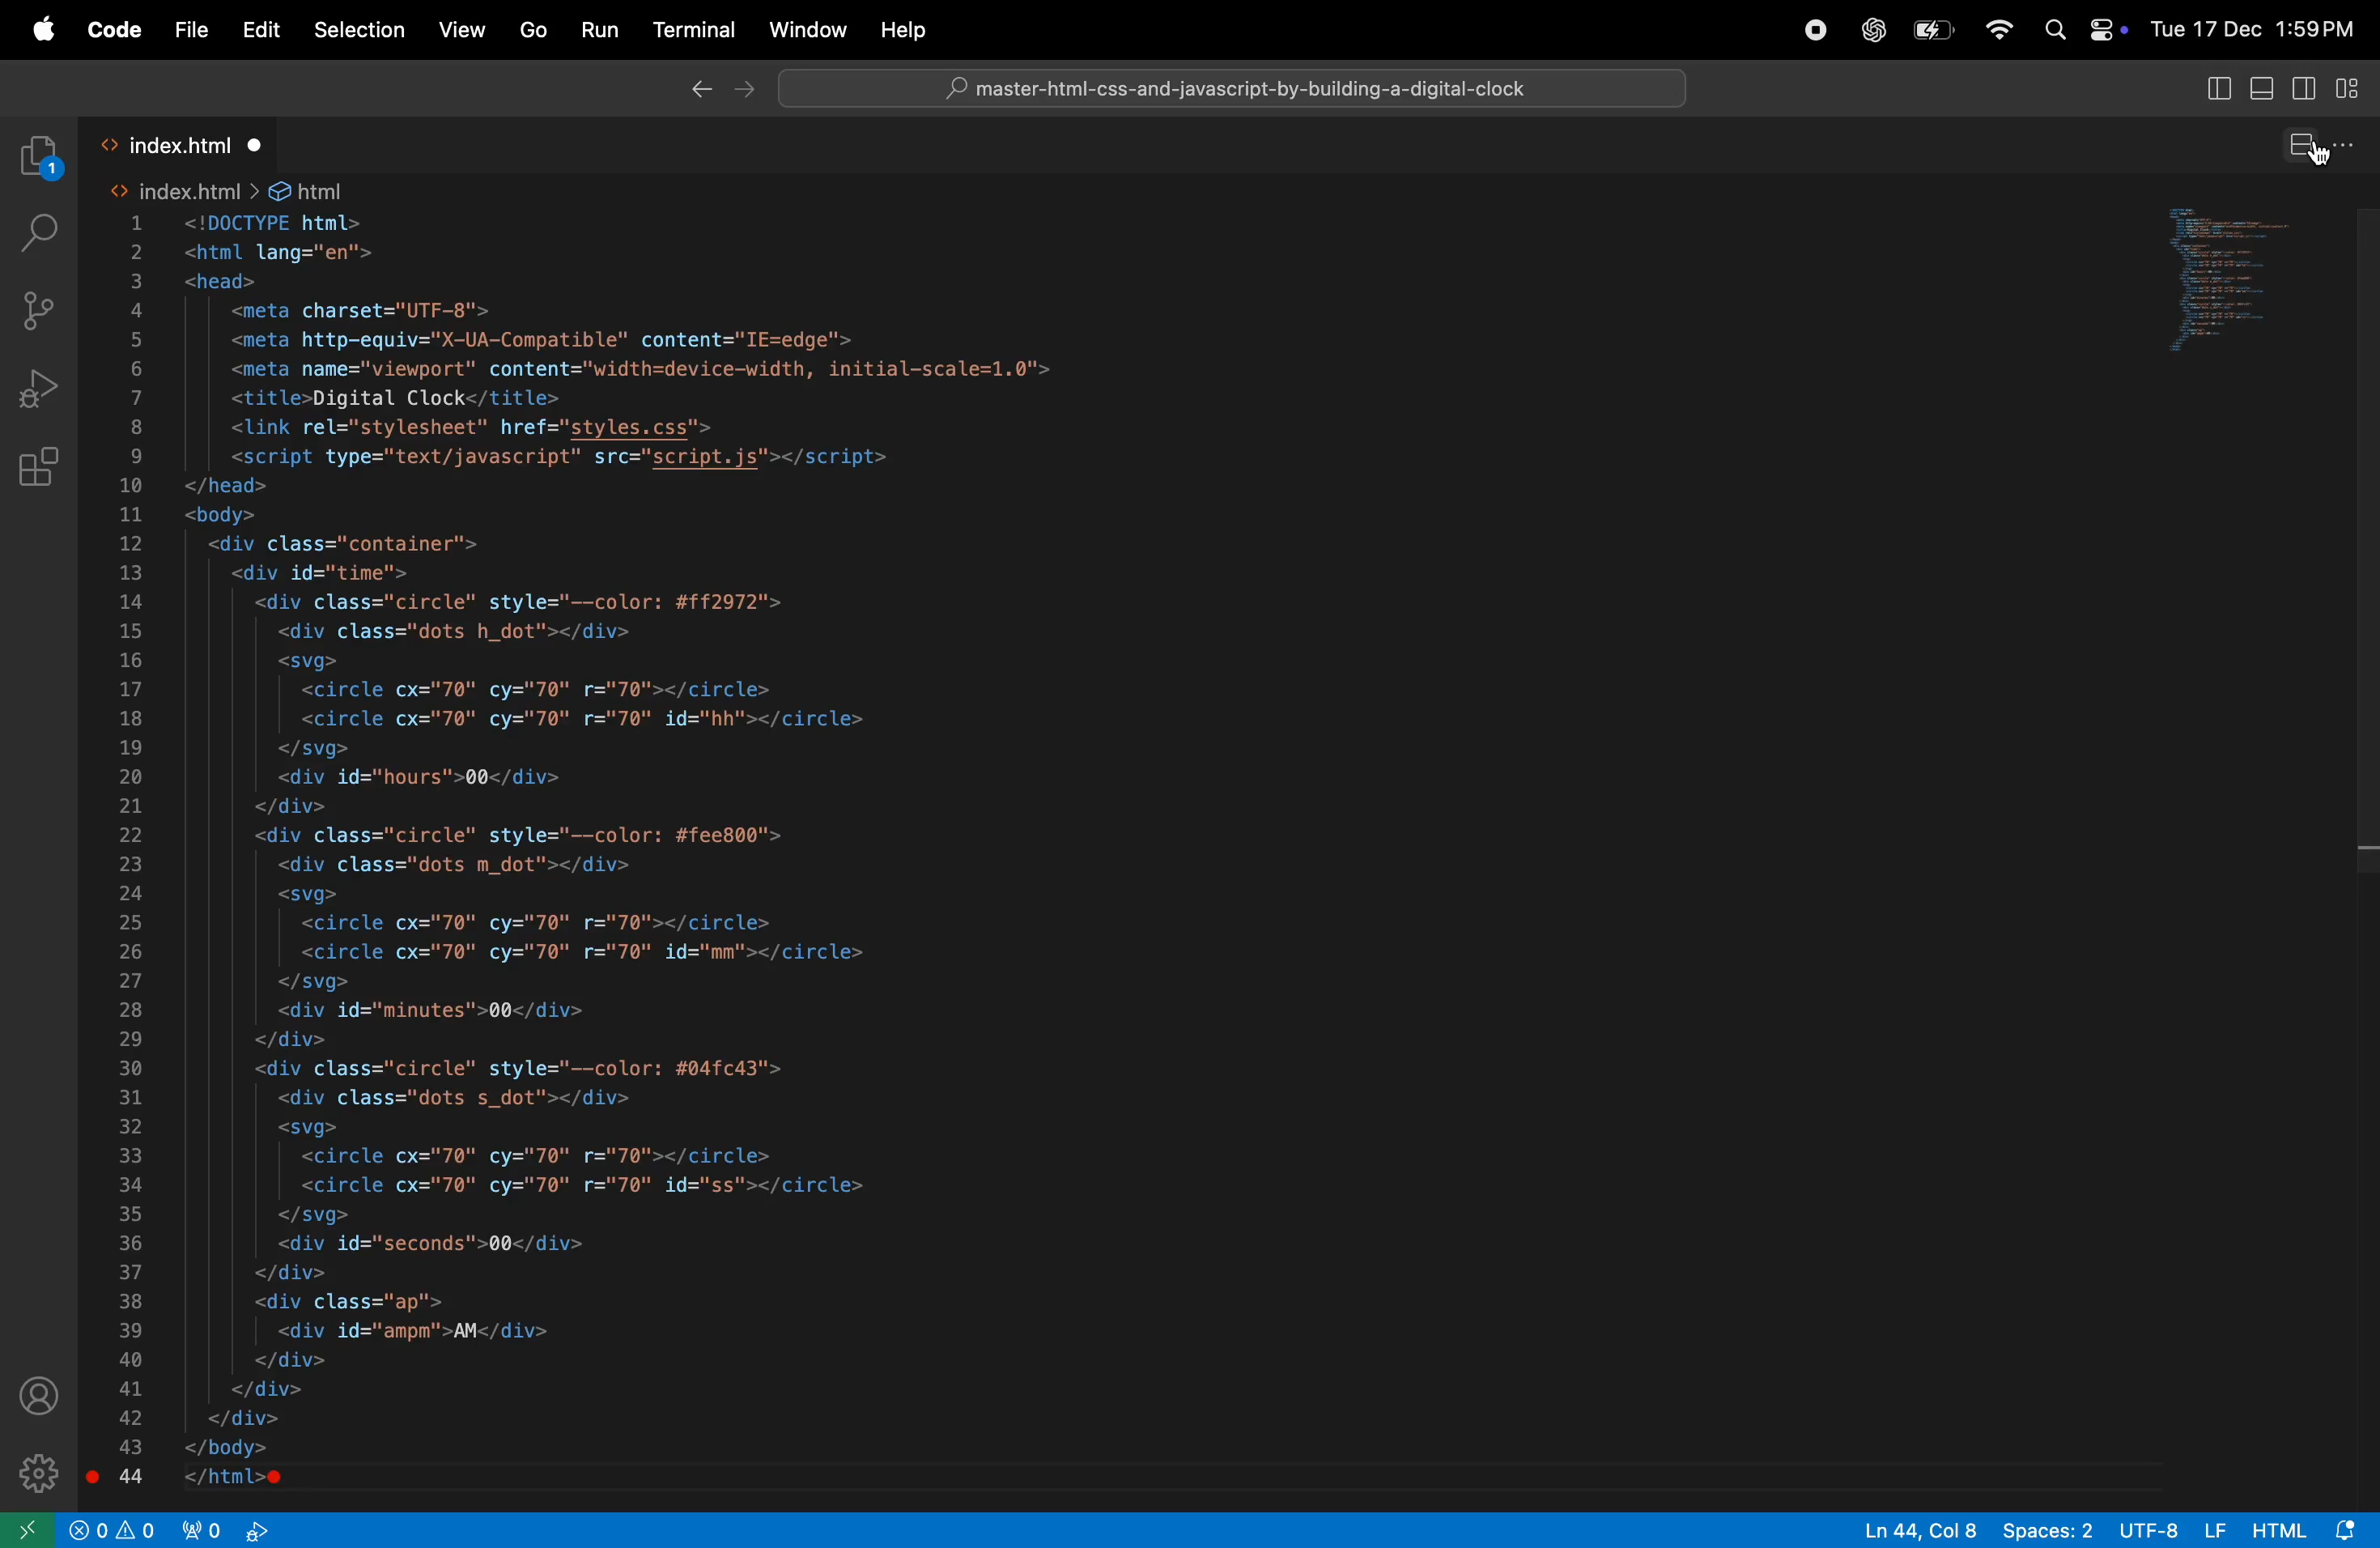  I want to click on edit, so click(259, 29).